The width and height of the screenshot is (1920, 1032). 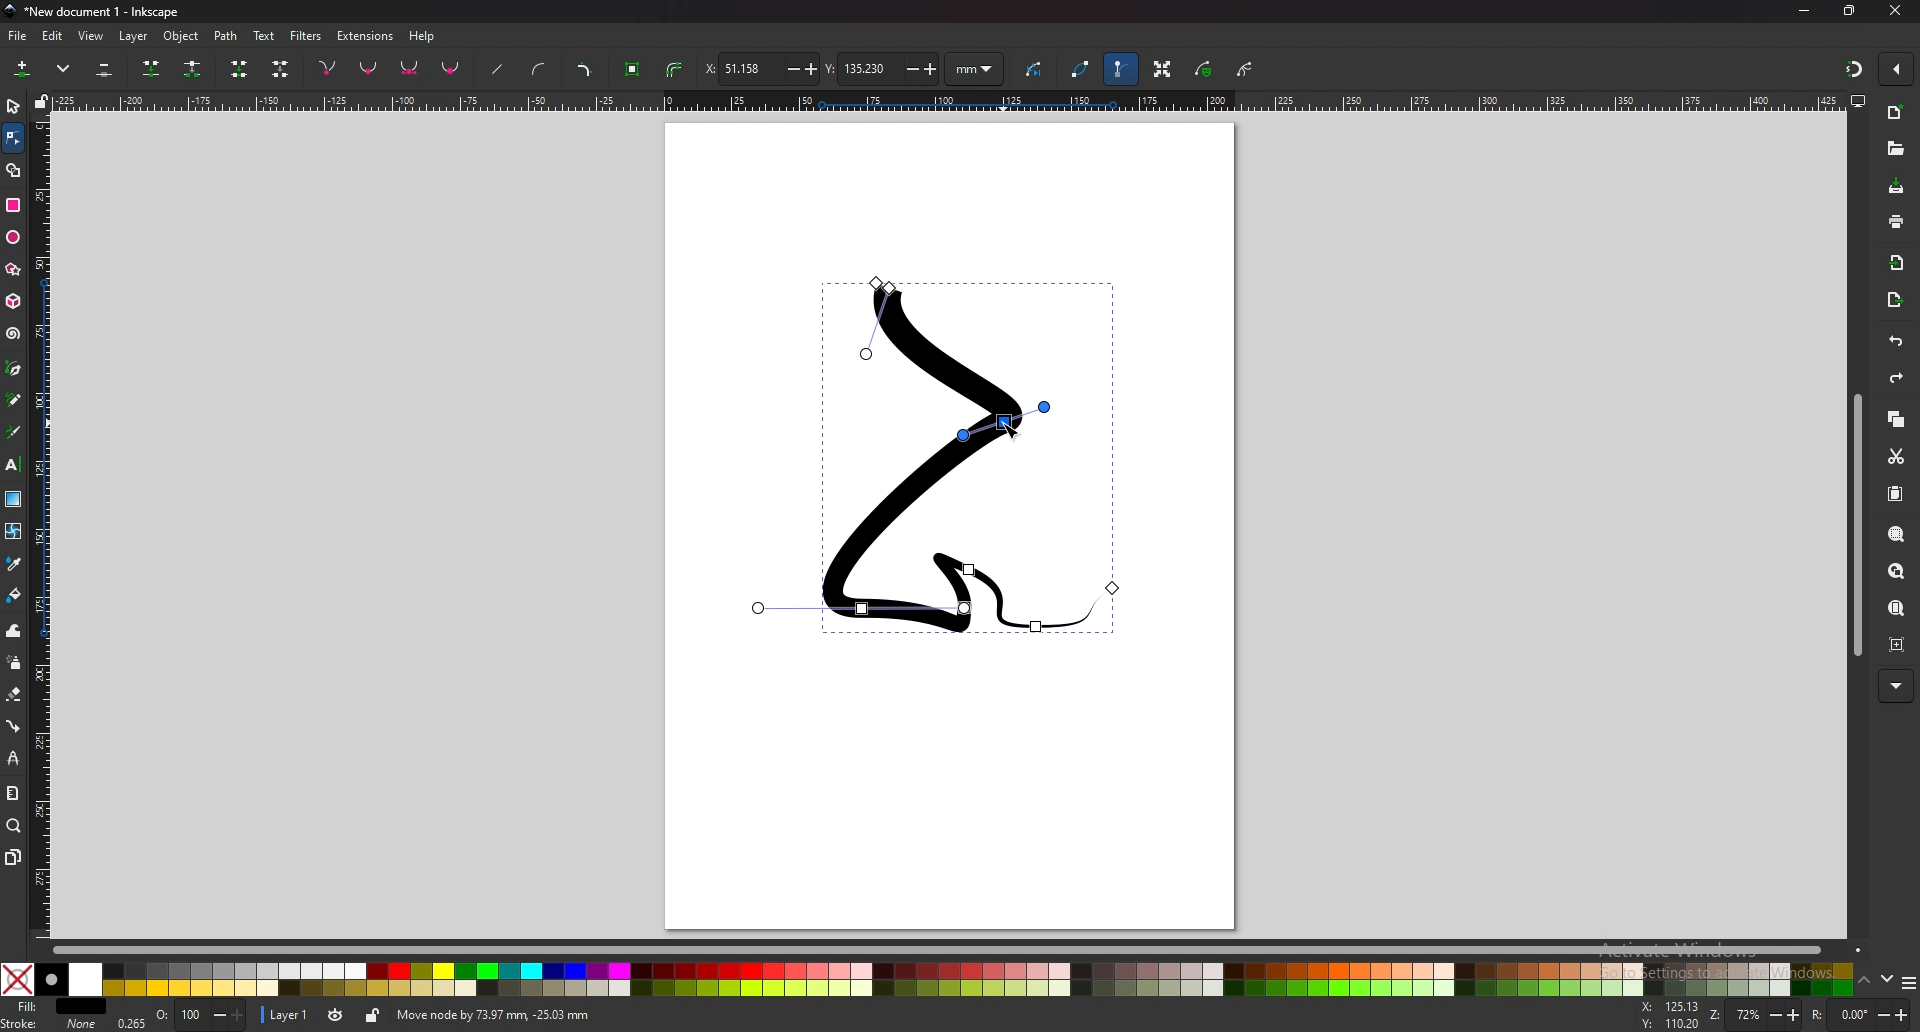 What do you see at coordinates (928, 459) in the screenshot?
I see `drawing` at bounding box center [928, 459].